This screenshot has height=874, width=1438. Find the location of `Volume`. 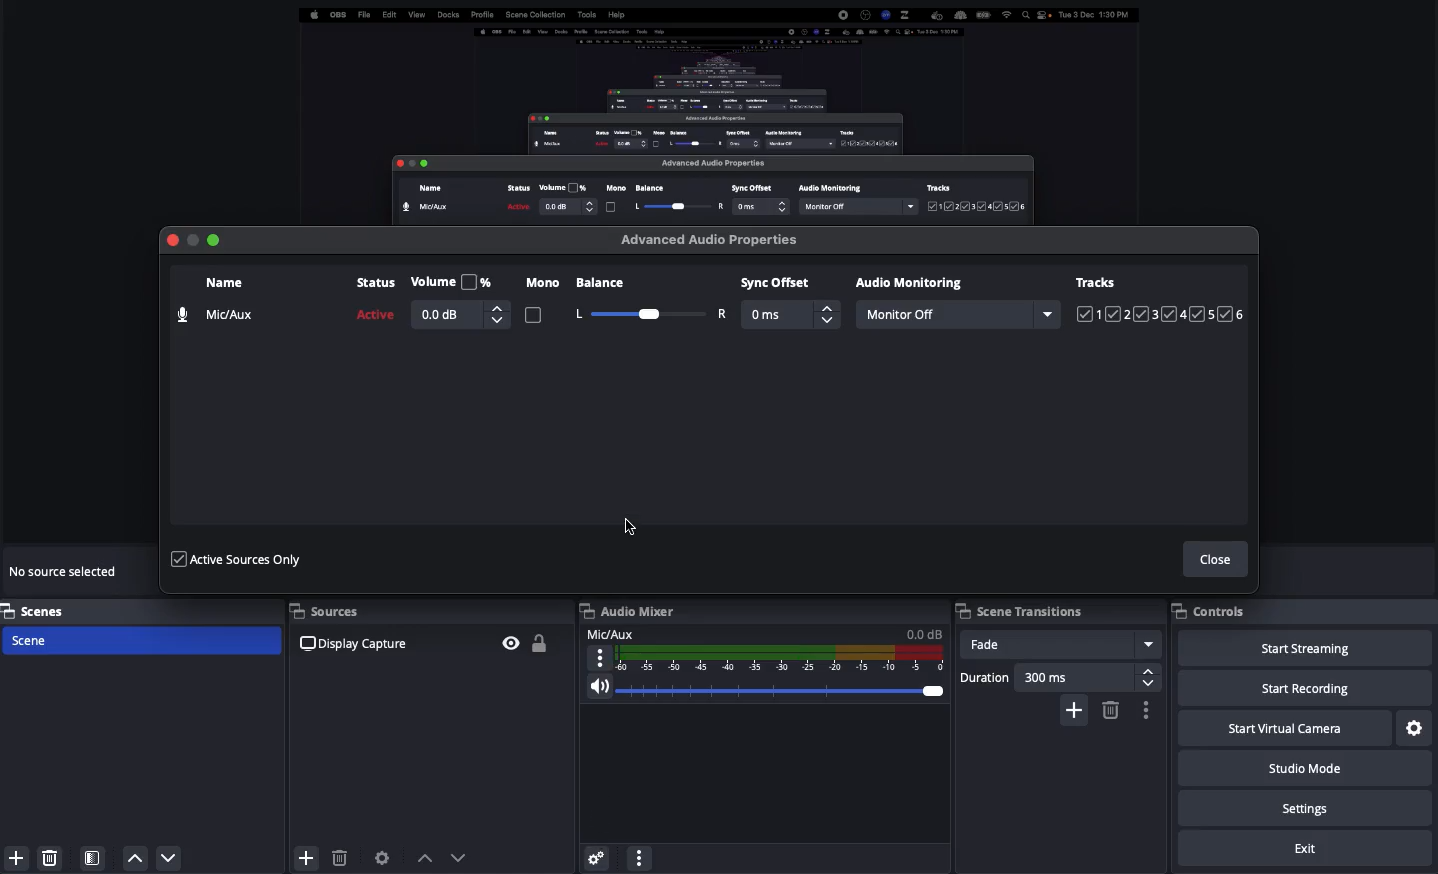

Volume is located at coordinates (460, 300).